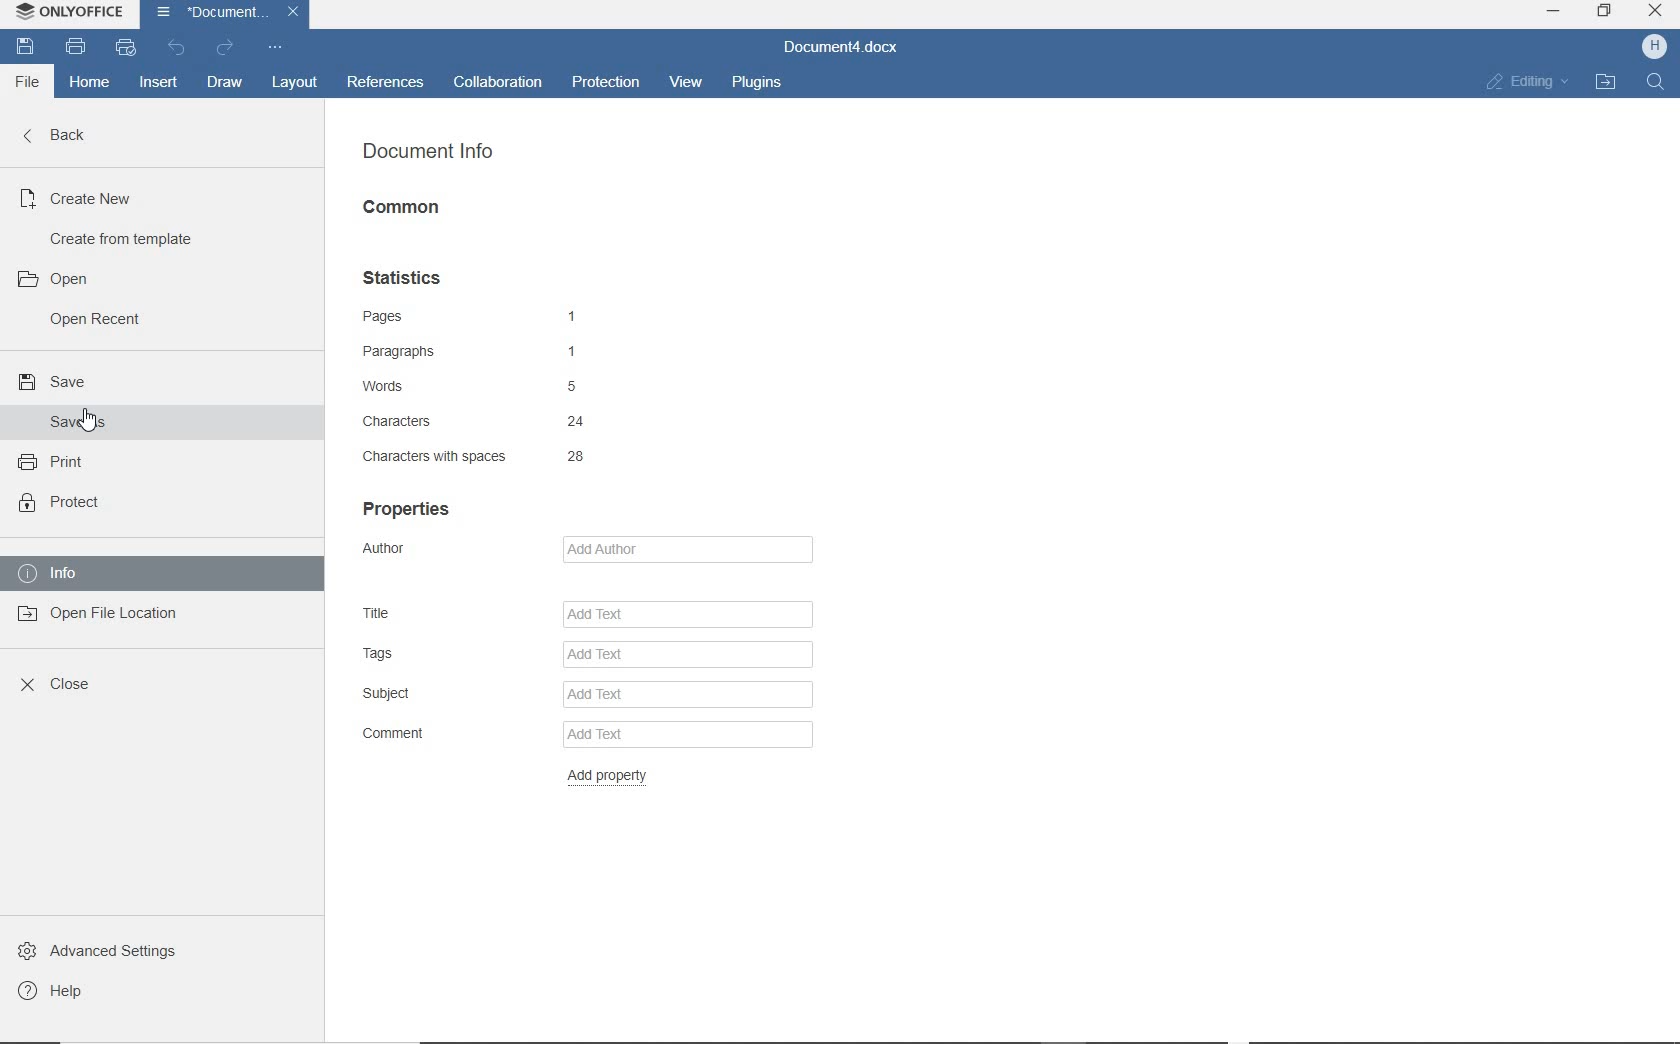  I want to click on create from template, so click(127, 237).